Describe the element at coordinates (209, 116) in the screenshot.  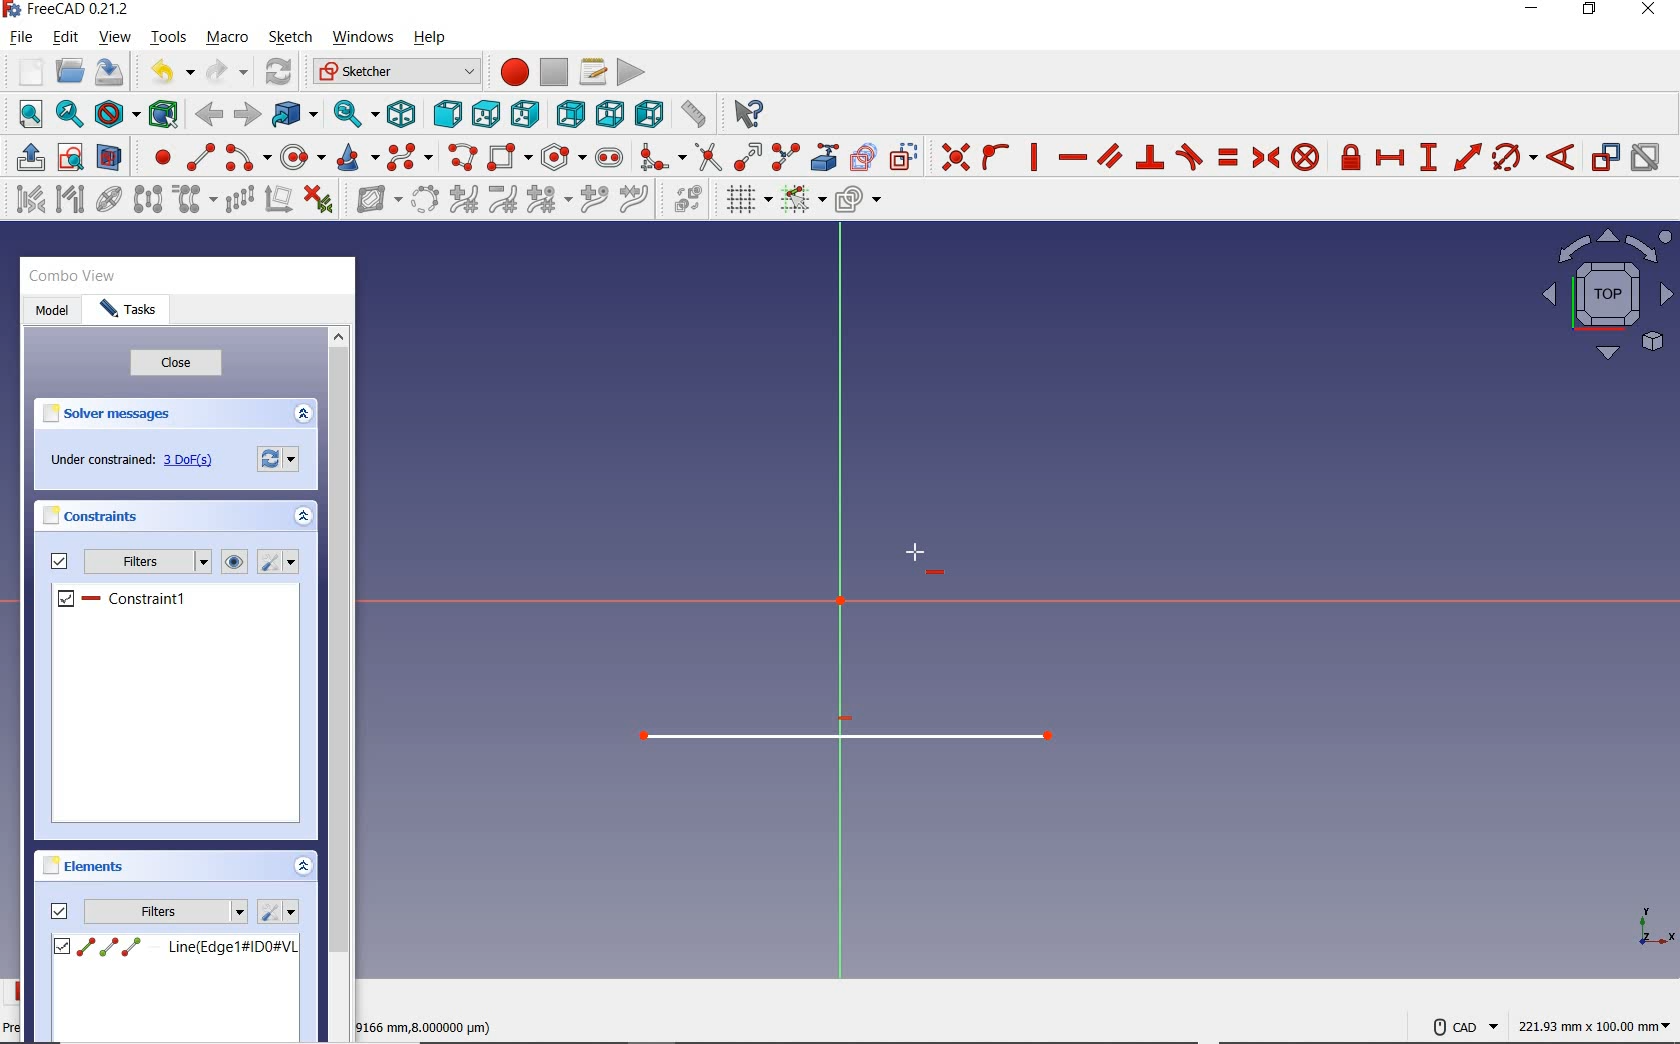
I see `BACK` at that location.